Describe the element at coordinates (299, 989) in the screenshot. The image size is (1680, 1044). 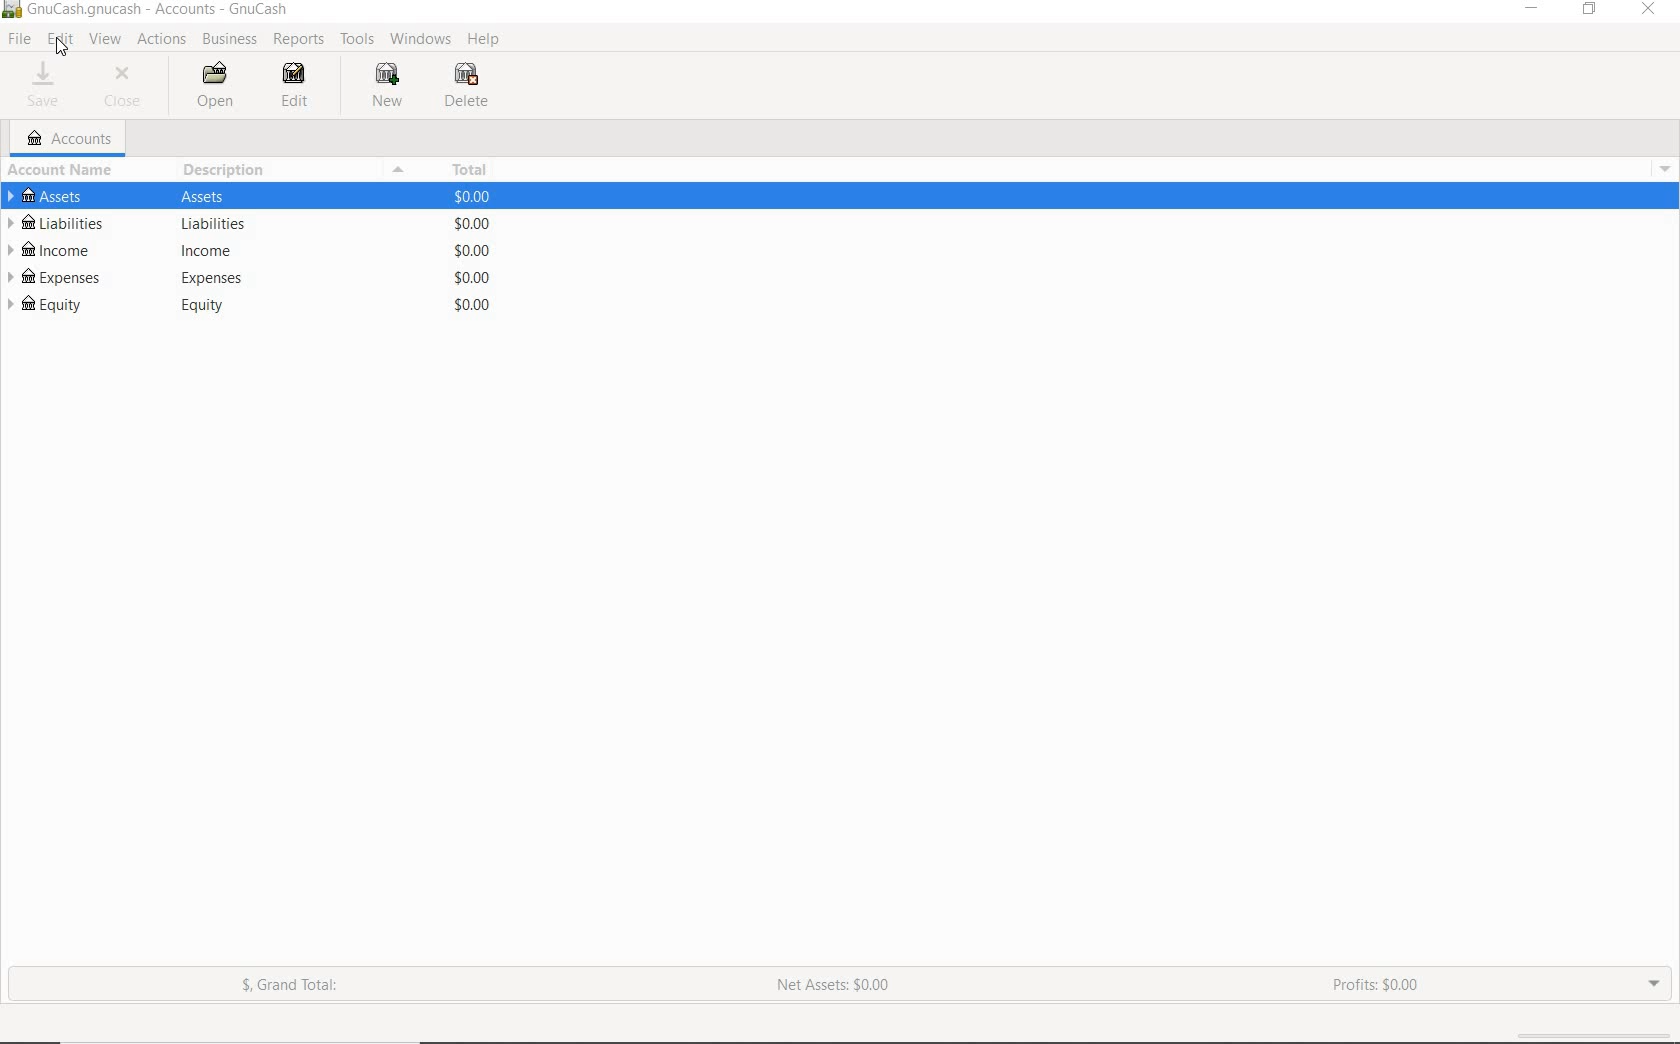
I see `GRAND TOTAL` at that location.